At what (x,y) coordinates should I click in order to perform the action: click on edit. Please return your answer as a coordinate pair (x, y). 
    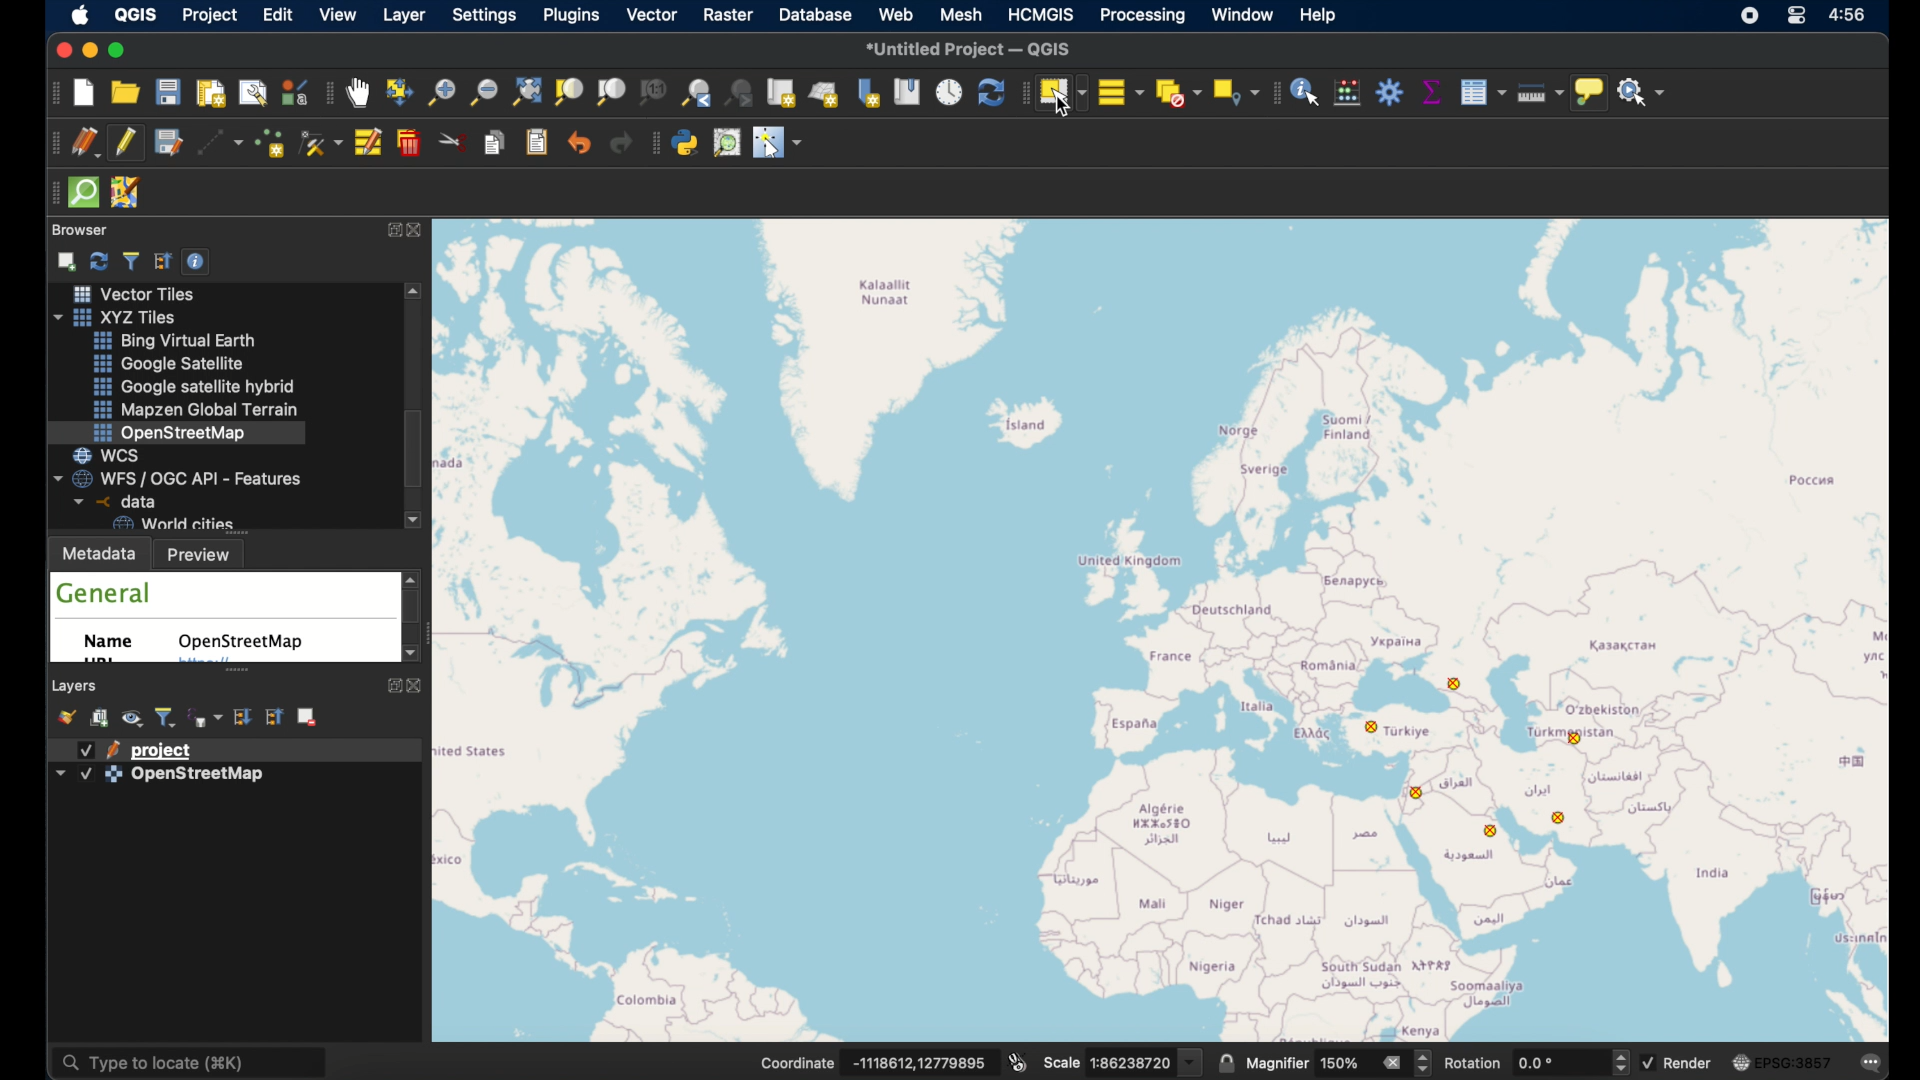
    Looking at the image, I should click on (280, 15).